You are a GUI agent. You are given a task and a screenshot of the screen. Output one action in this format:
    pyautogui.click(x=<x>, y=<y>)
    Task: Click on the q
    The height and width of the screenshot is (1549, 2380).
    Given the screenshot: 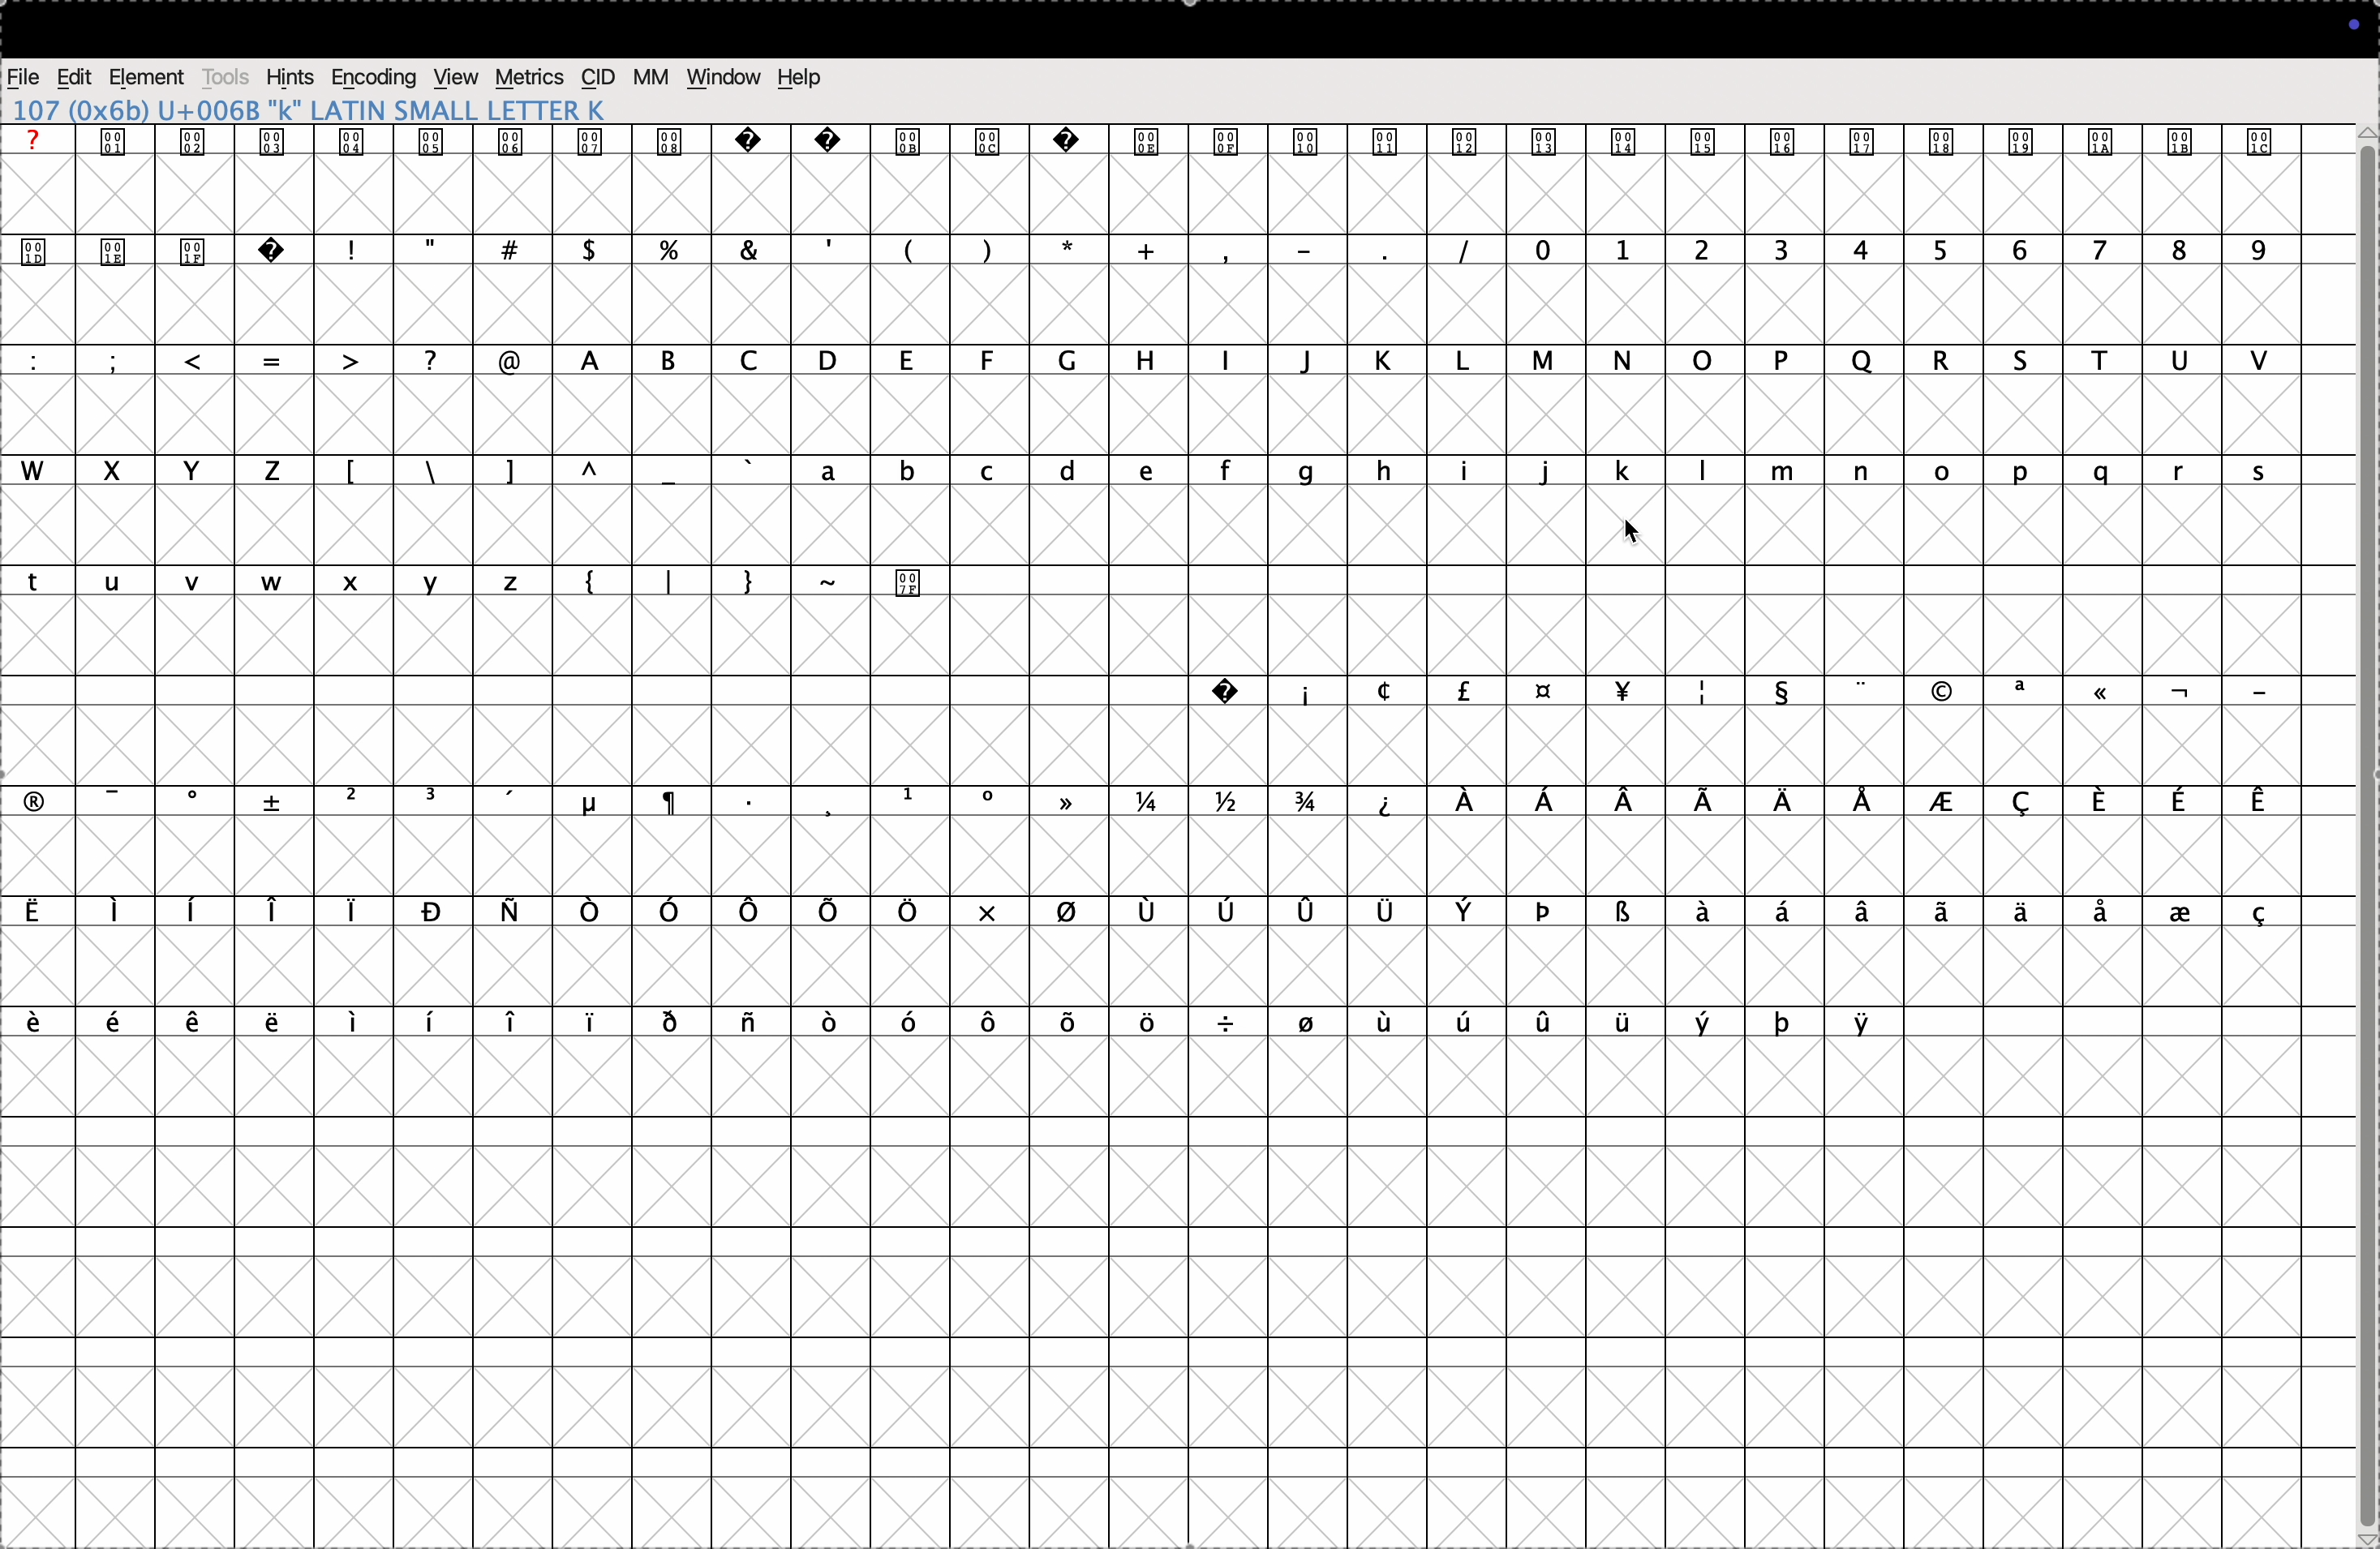 What is the action you would take?
    pyautogui.click(x=1863, y=352)
    